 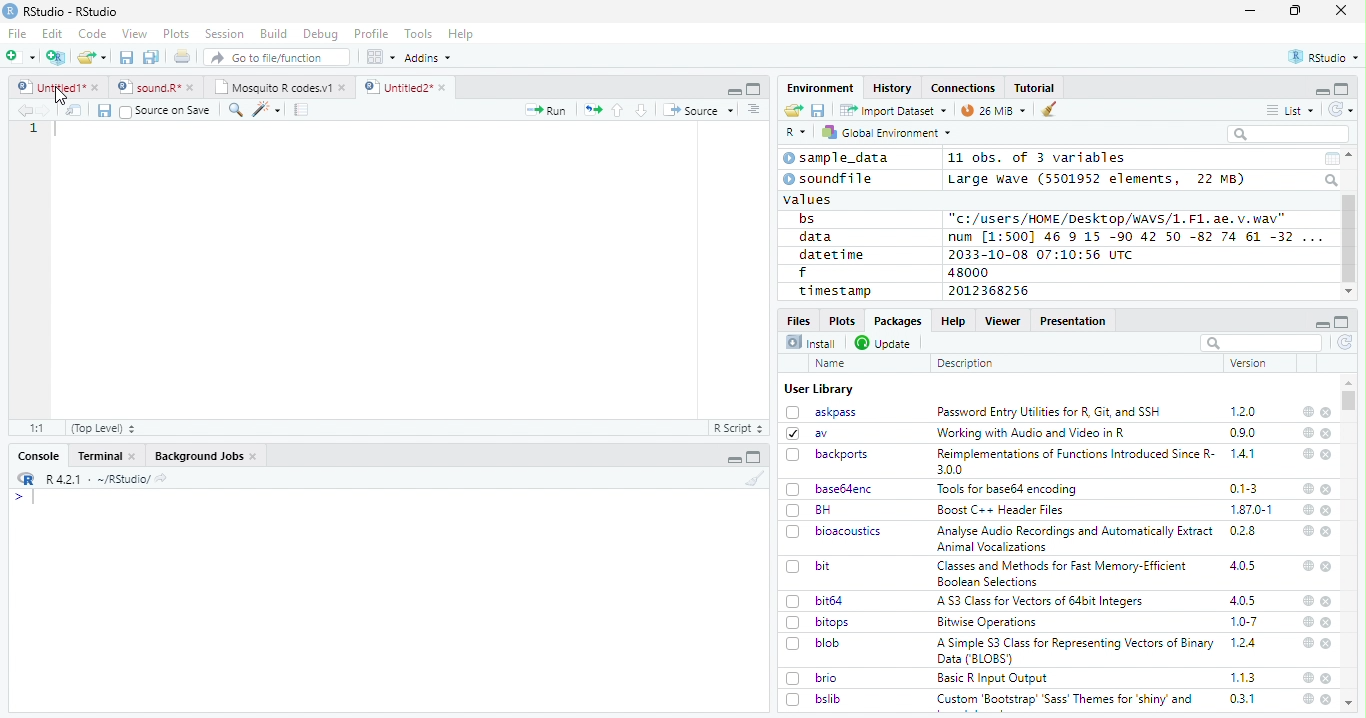 I want to click on Presentation, so click(x=1074, y=321).